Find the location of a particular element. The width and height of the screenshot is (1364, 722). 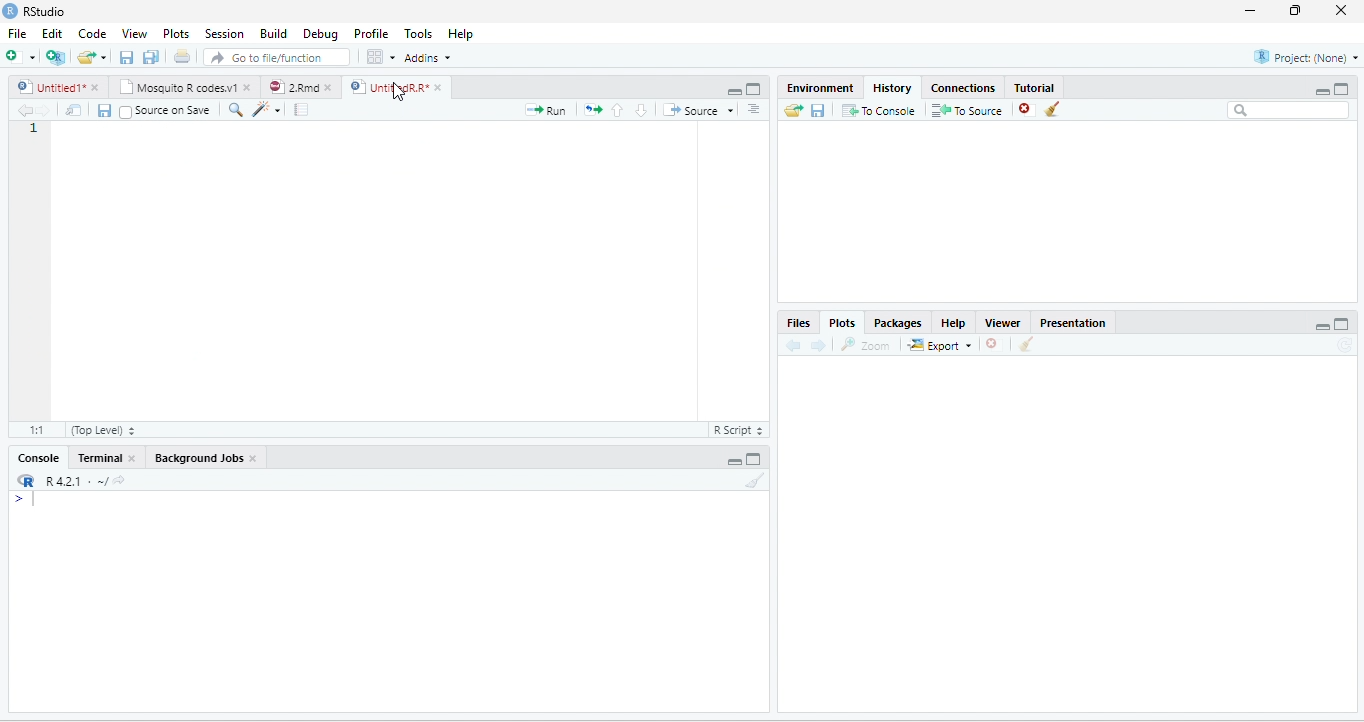

Environment is located at coordinates (820, 88).